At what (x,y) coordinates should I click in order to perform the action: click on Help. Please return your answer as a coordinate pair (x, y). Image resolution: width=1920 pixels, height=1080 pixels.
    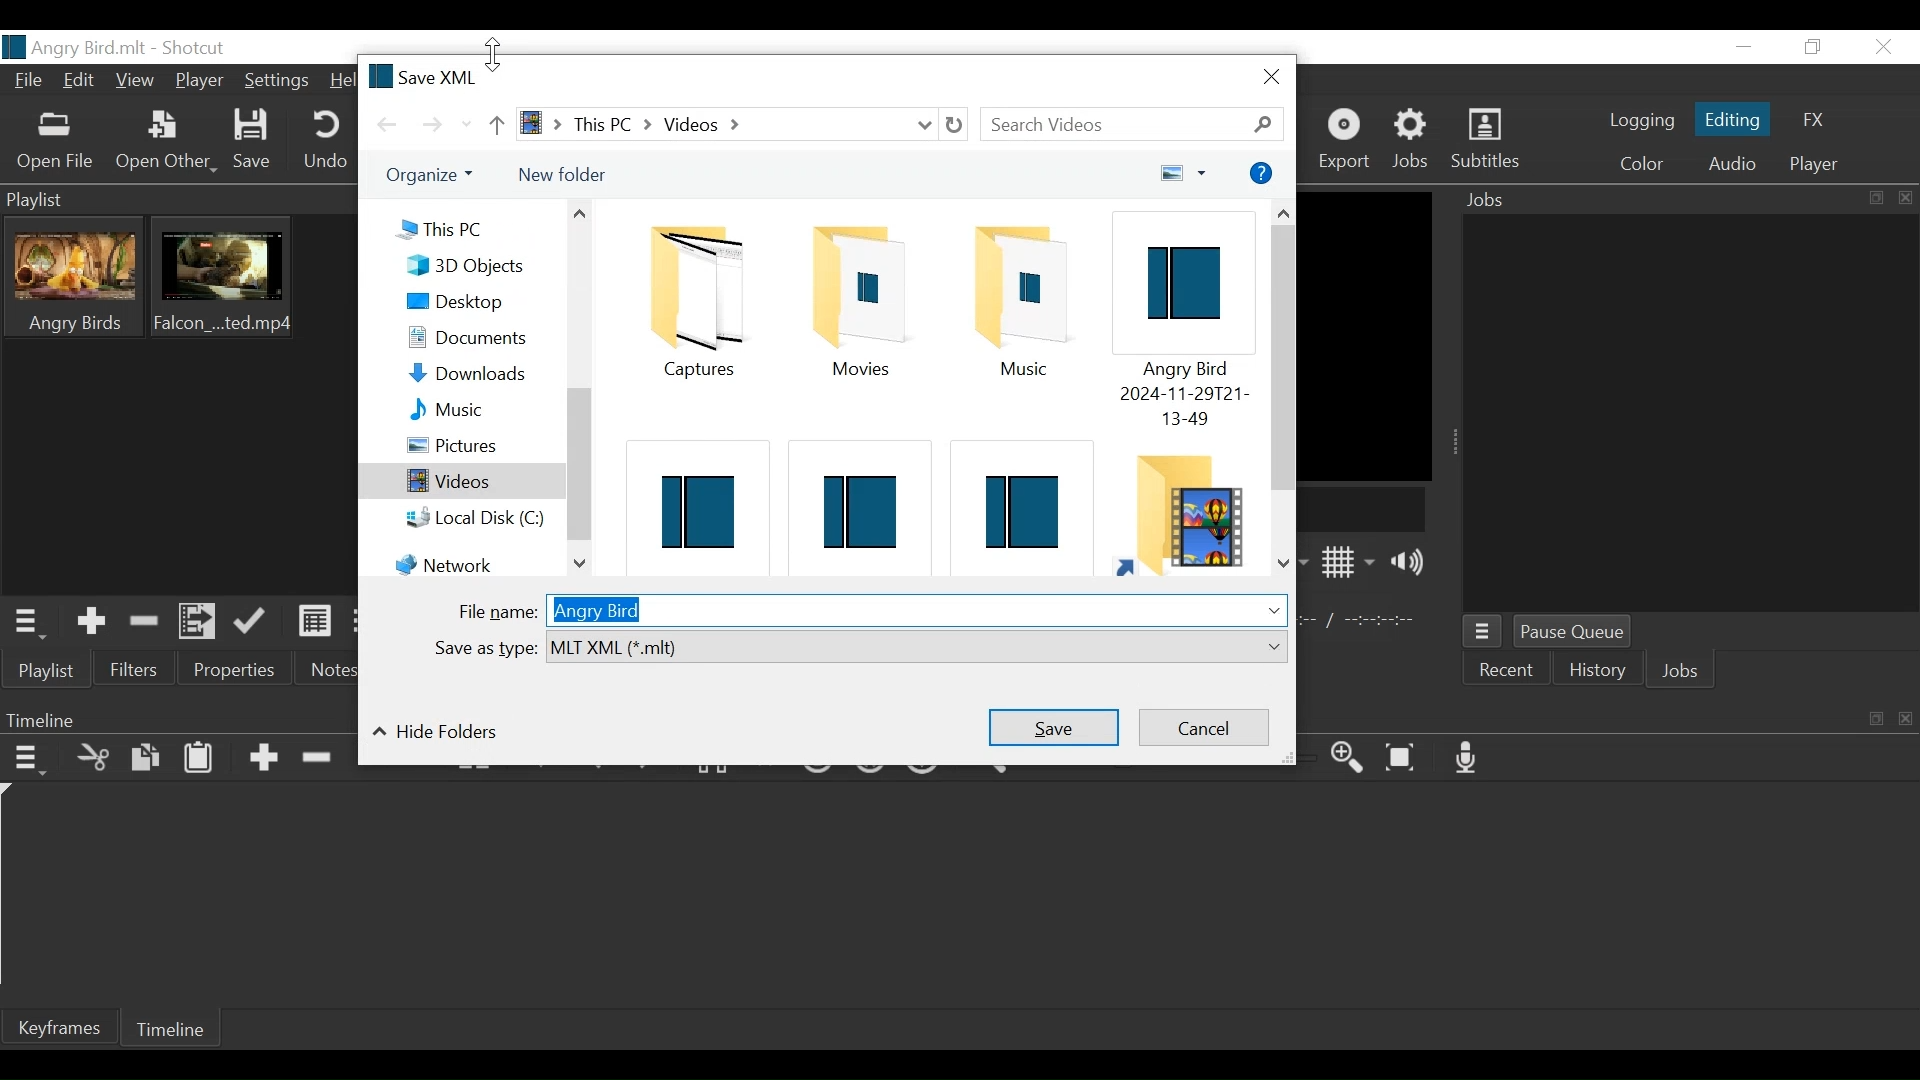
    Looking at the image, I should click on (345, 81).